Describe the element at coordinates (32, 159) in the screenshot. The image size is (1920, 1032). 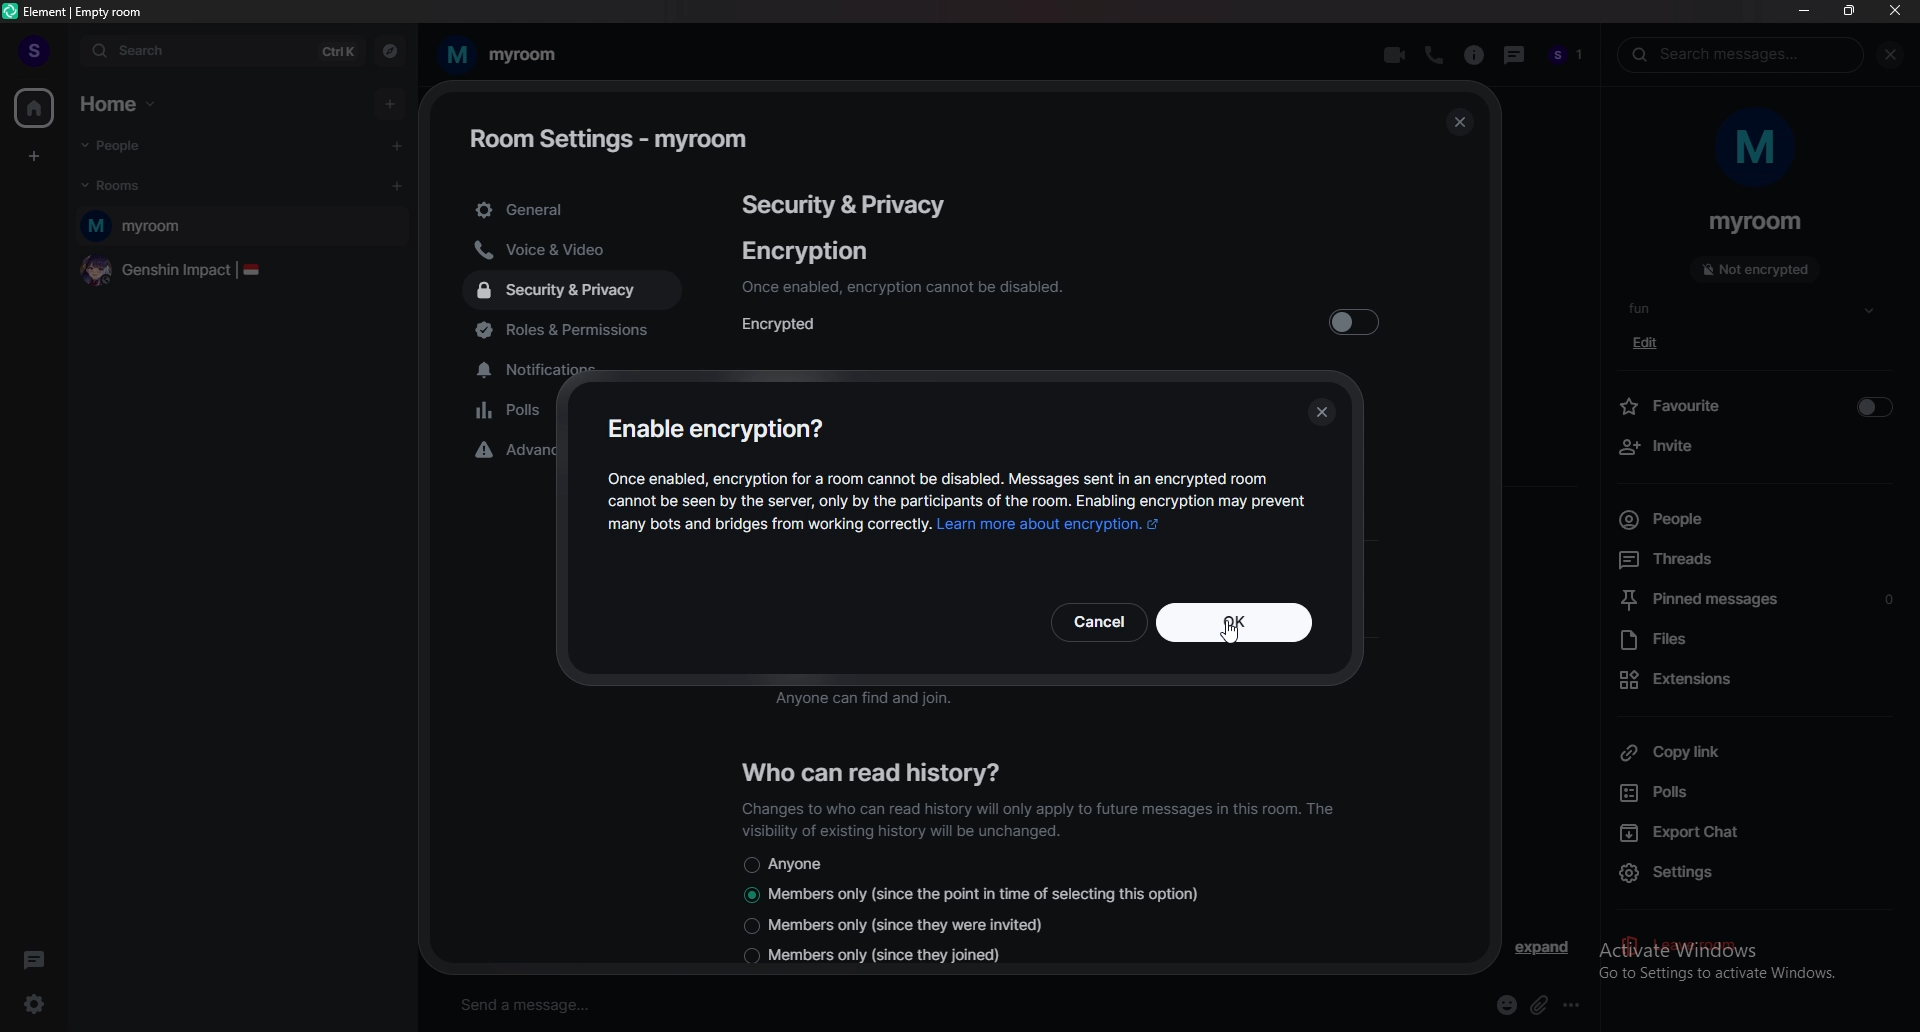
I see `create a space` at that location.